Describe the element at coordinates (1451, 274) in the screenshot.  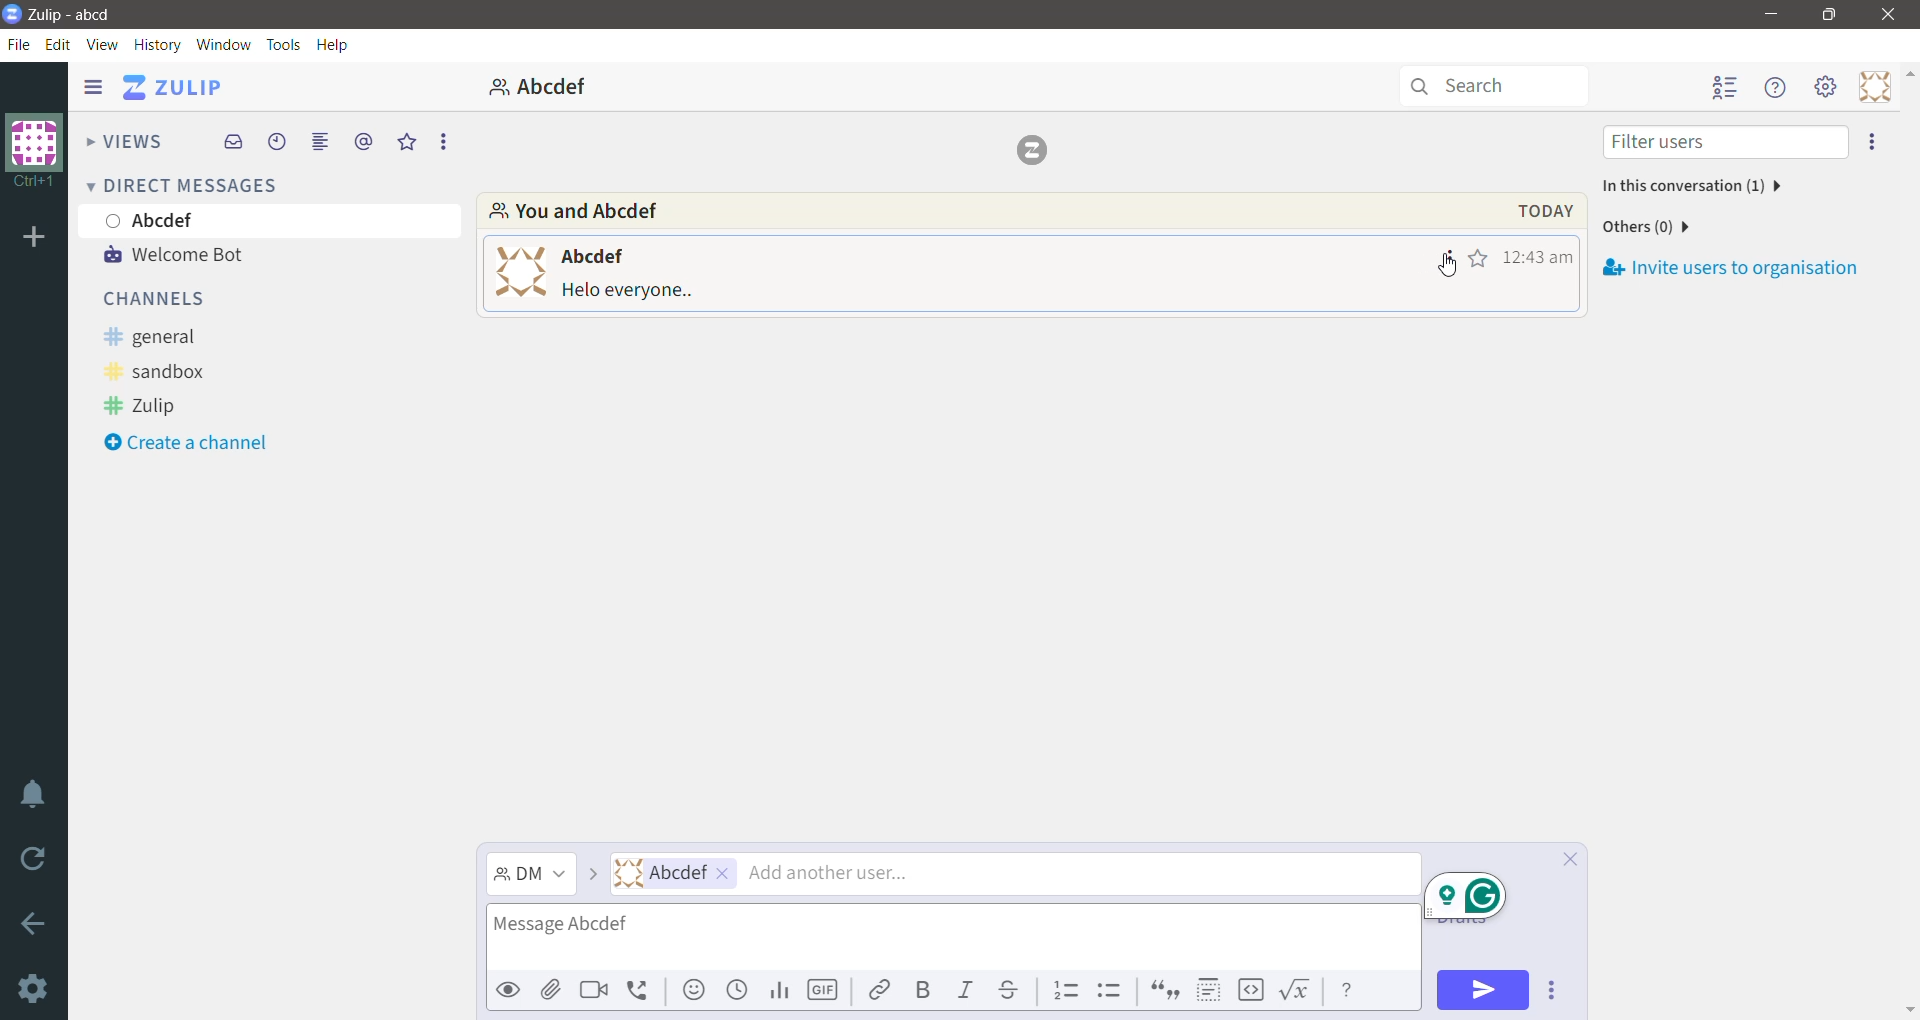
I see `cursor` at that location.